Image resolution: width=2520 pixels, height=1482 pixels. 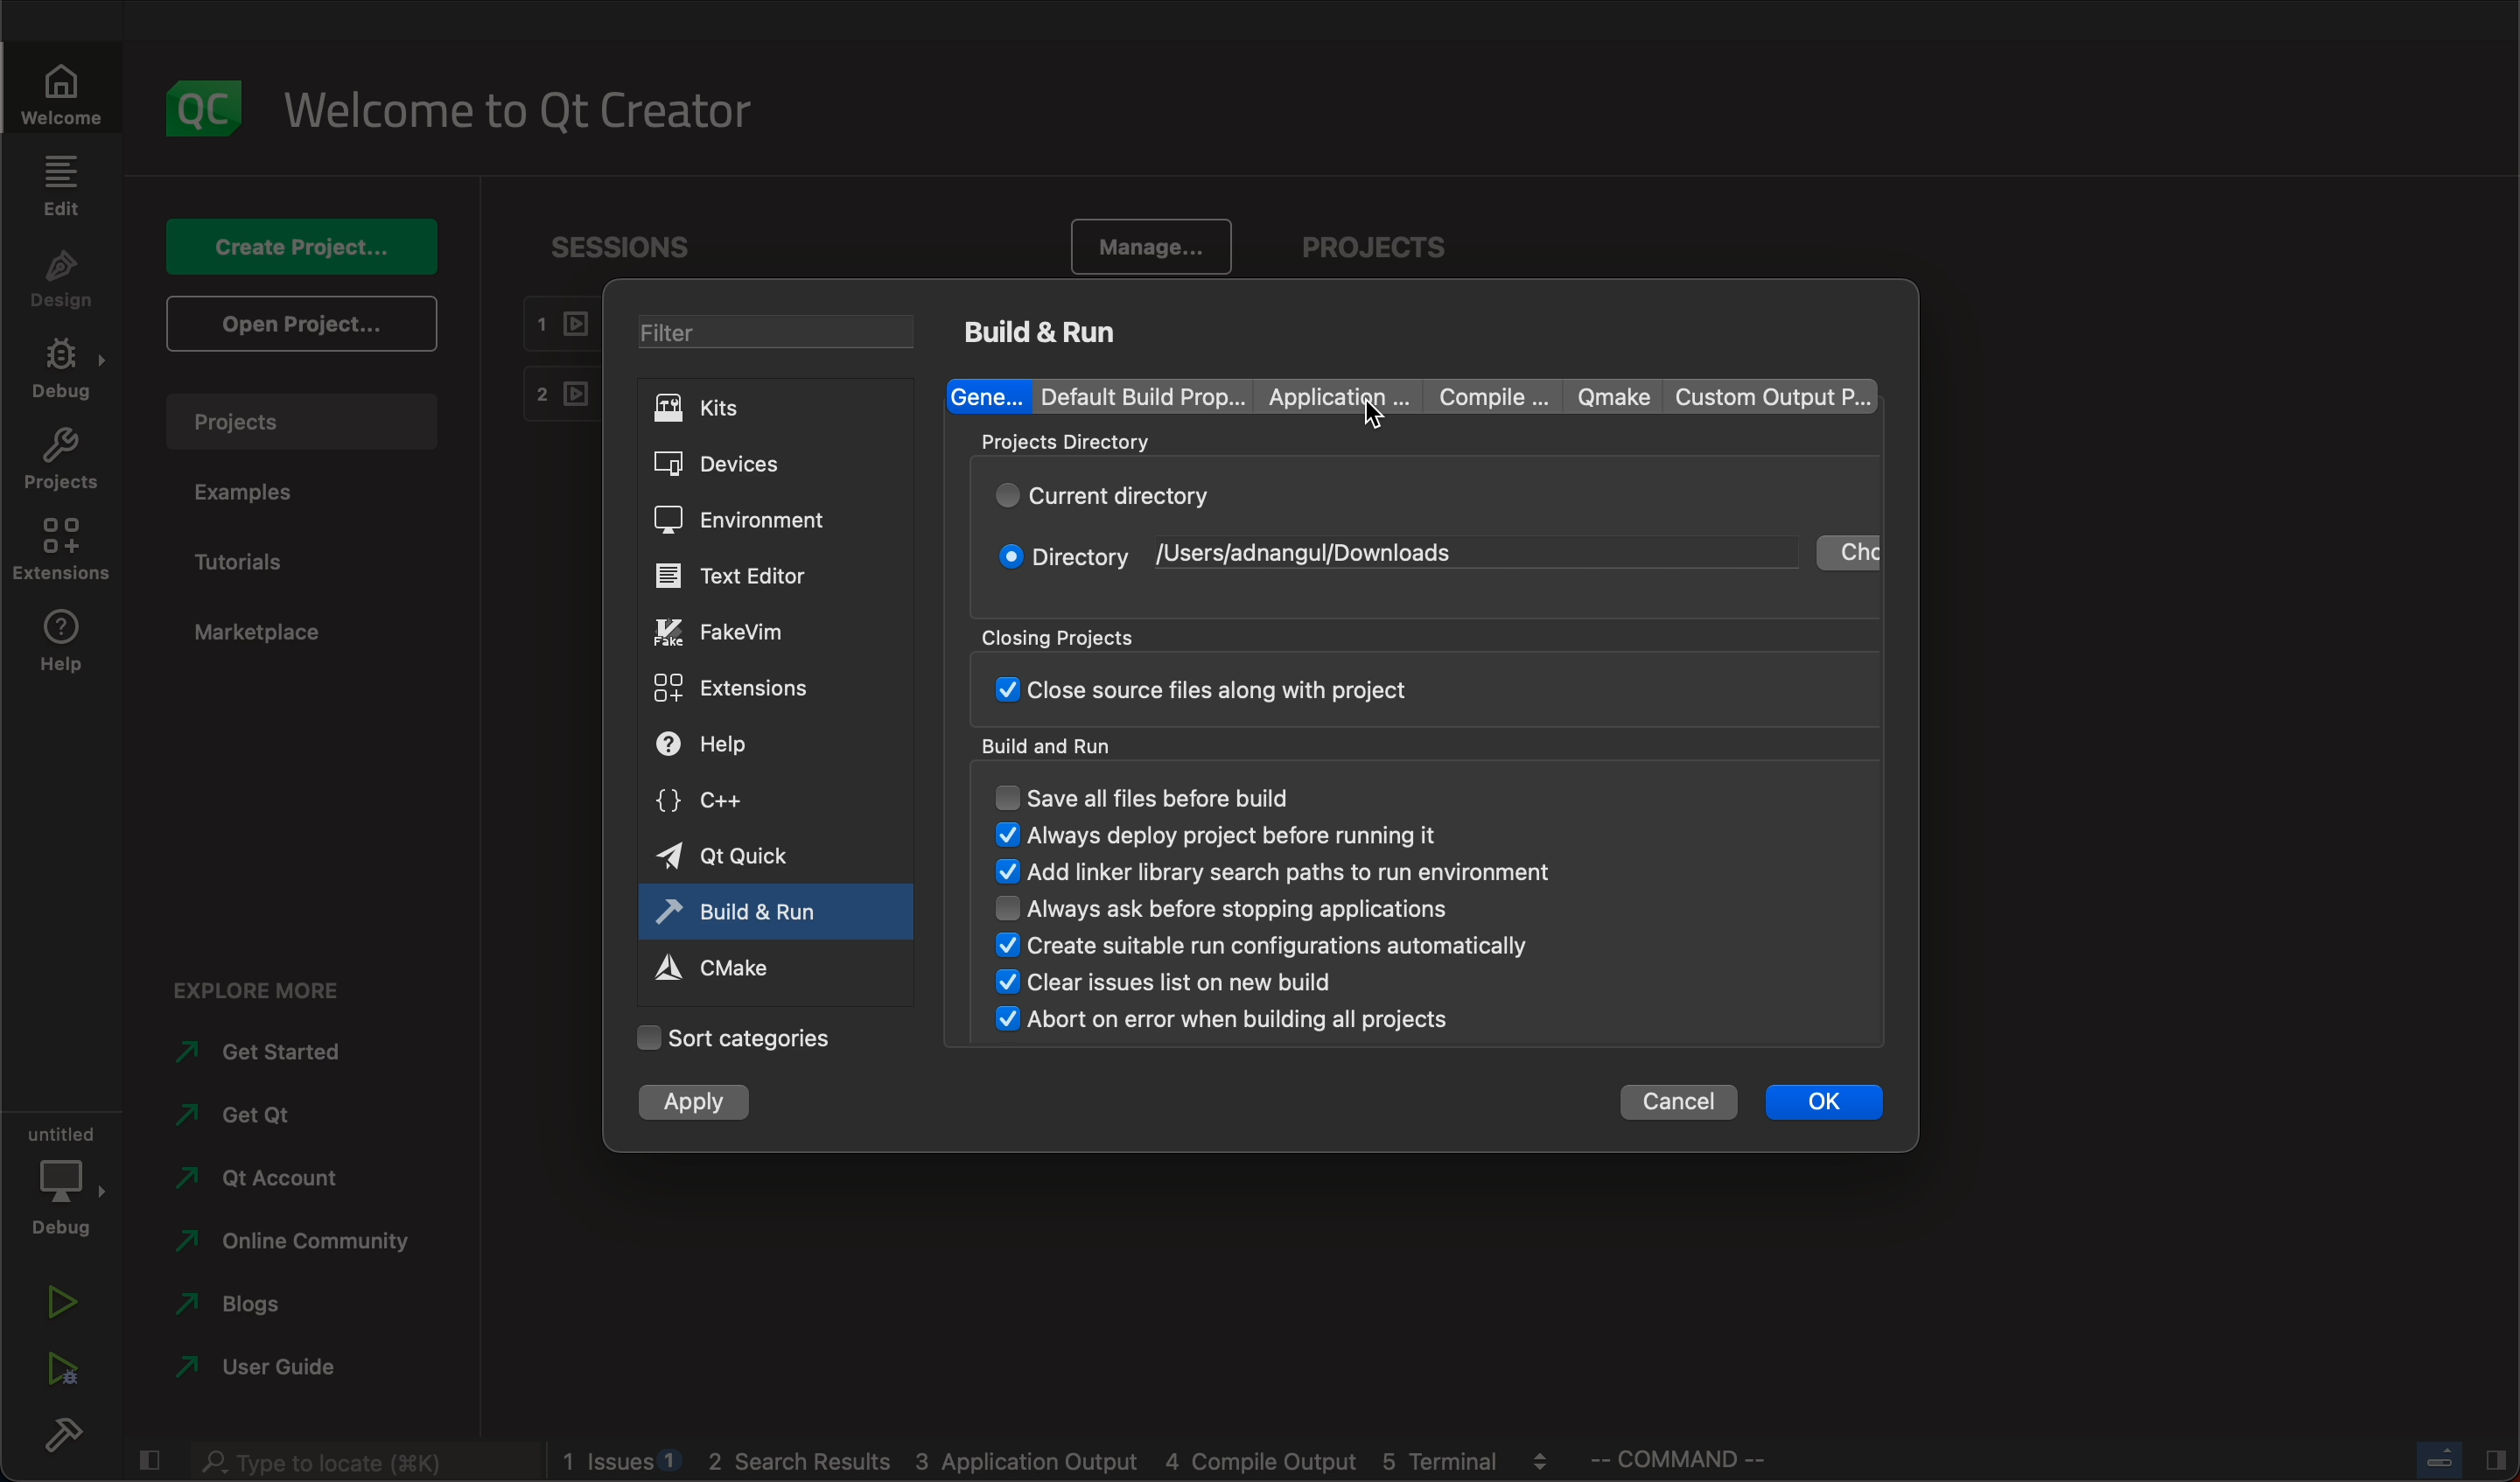 What do you see at coordinates (1061, 1461) in the screenshot?
I see `blogs` at bounding box center [1061, 1461].